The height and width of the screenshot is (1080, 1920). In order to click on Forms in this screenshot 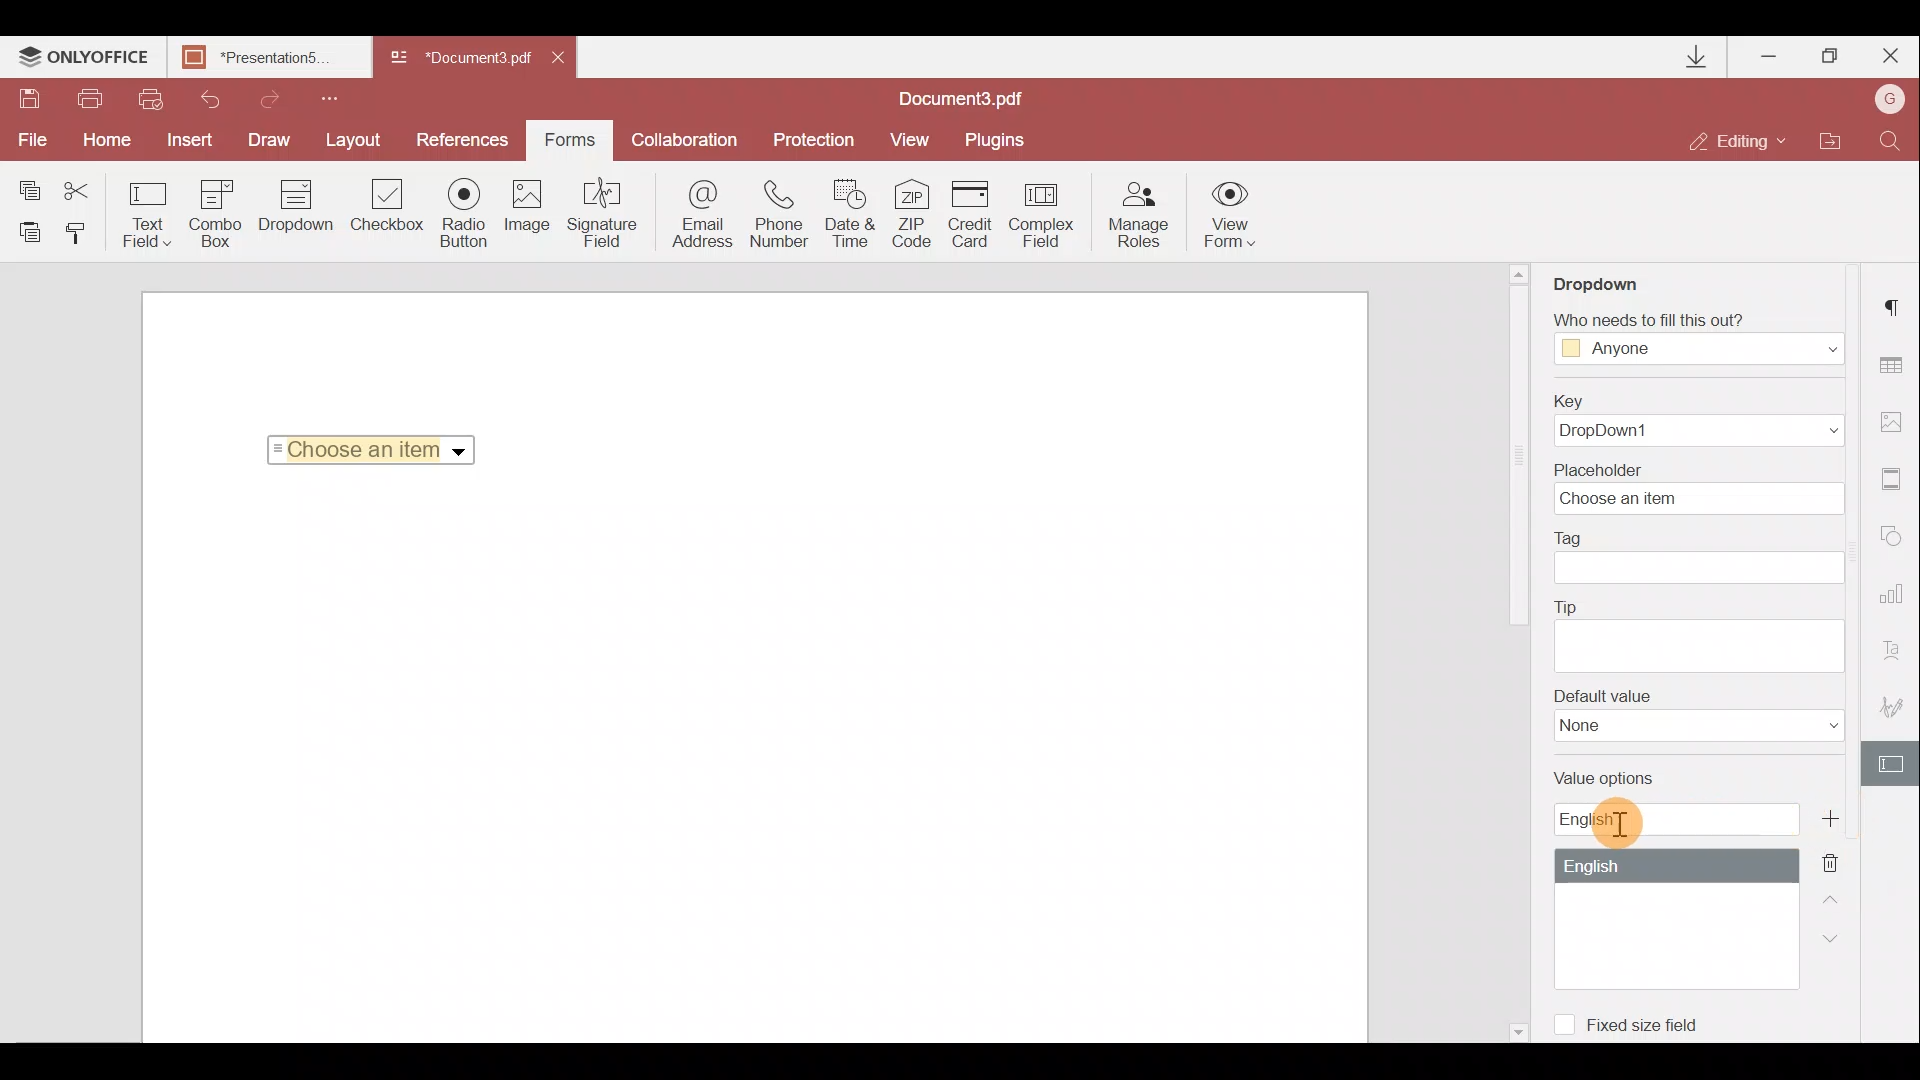, I will do `click(568, 133)`.